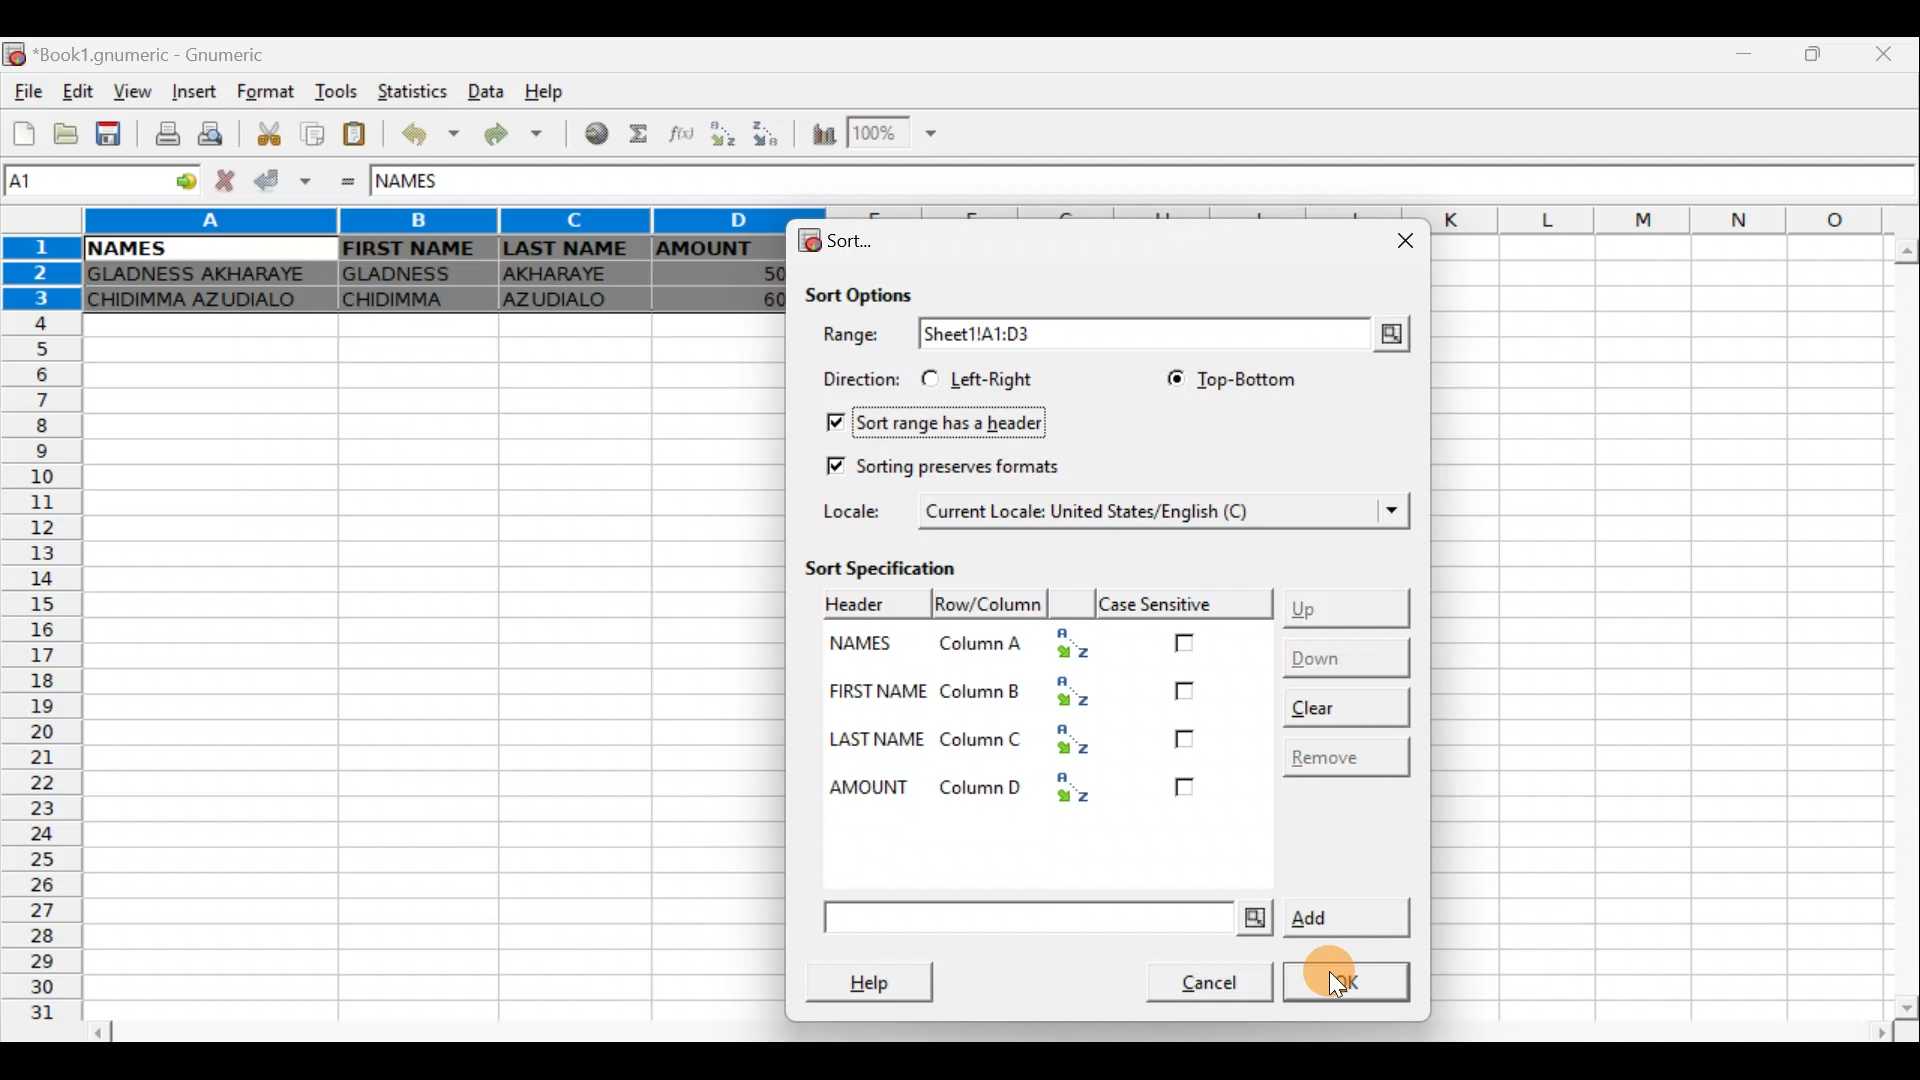  What do you see at coordinates (412, 248) in the screenshot?
I see `FIRST NAME` at bounding box center [412, 248].